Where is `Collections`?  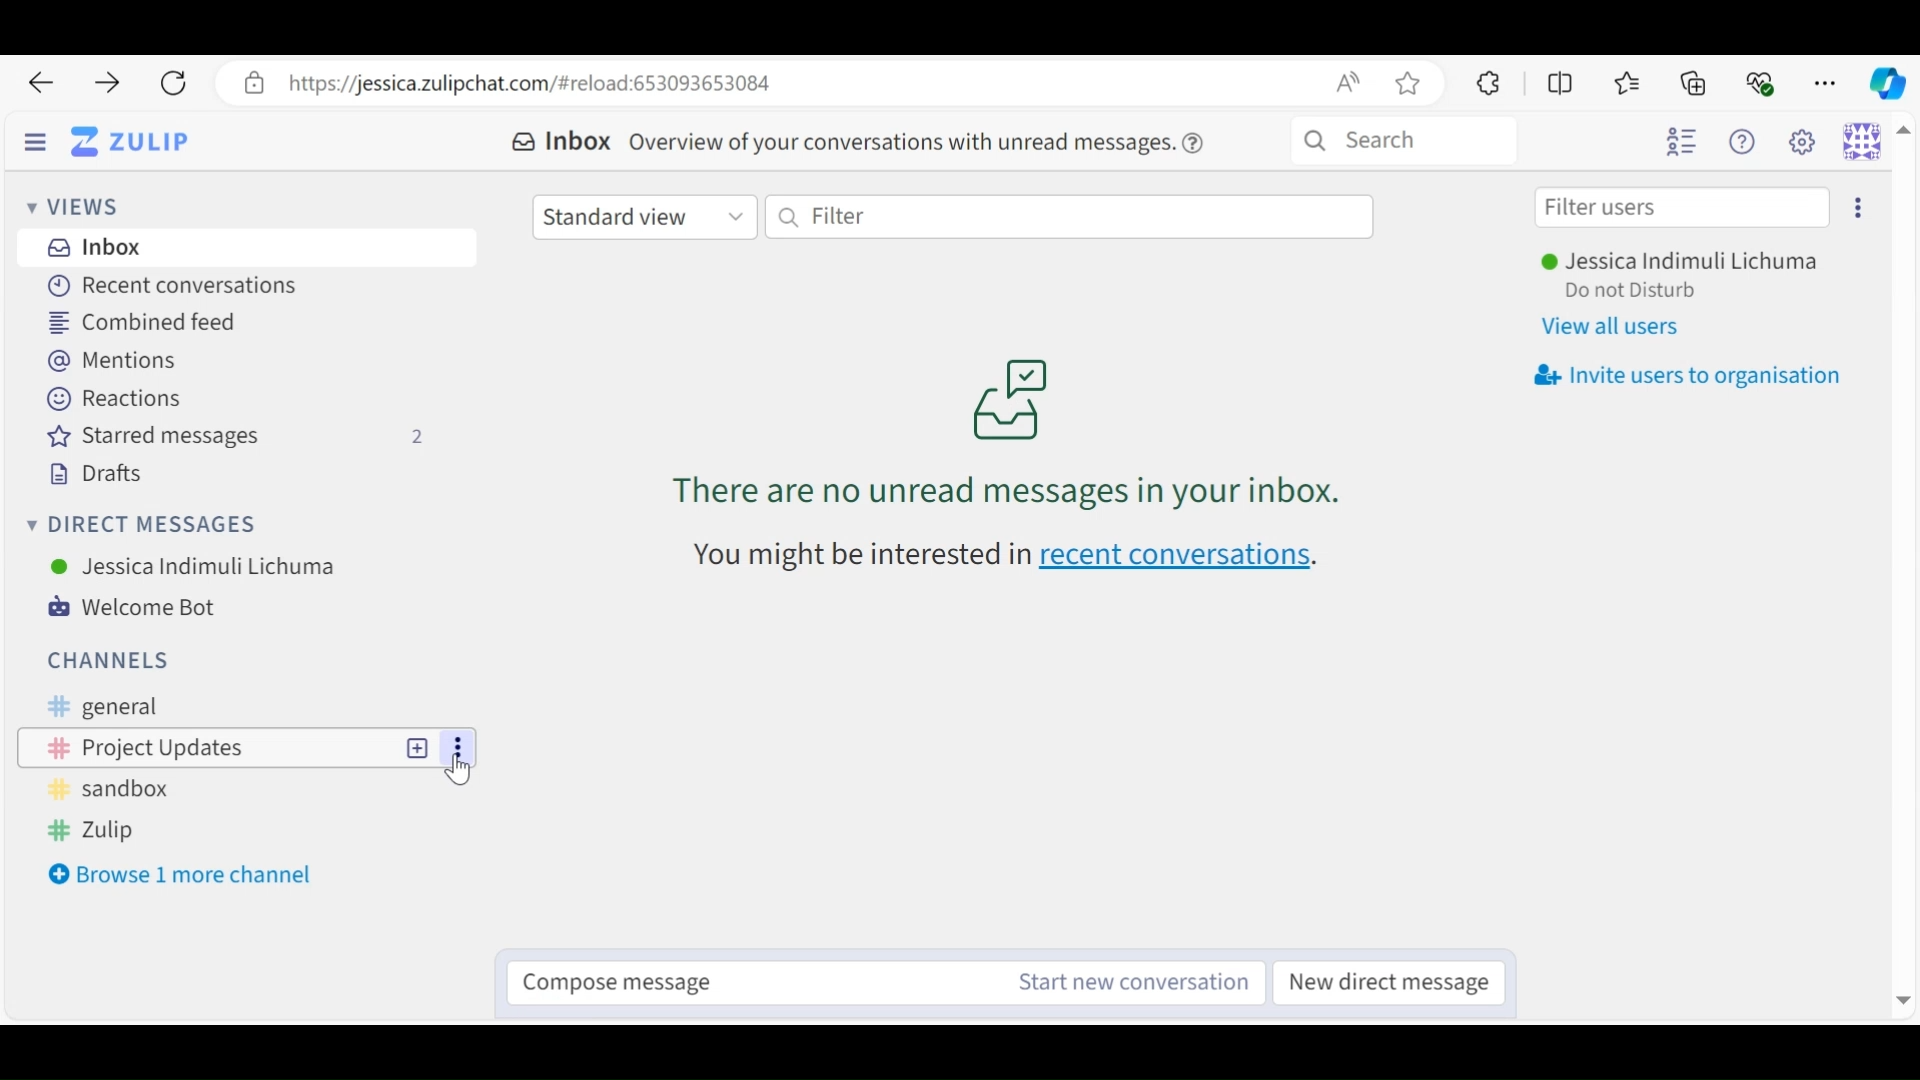 Collections is located at coordinates (1696, 82).